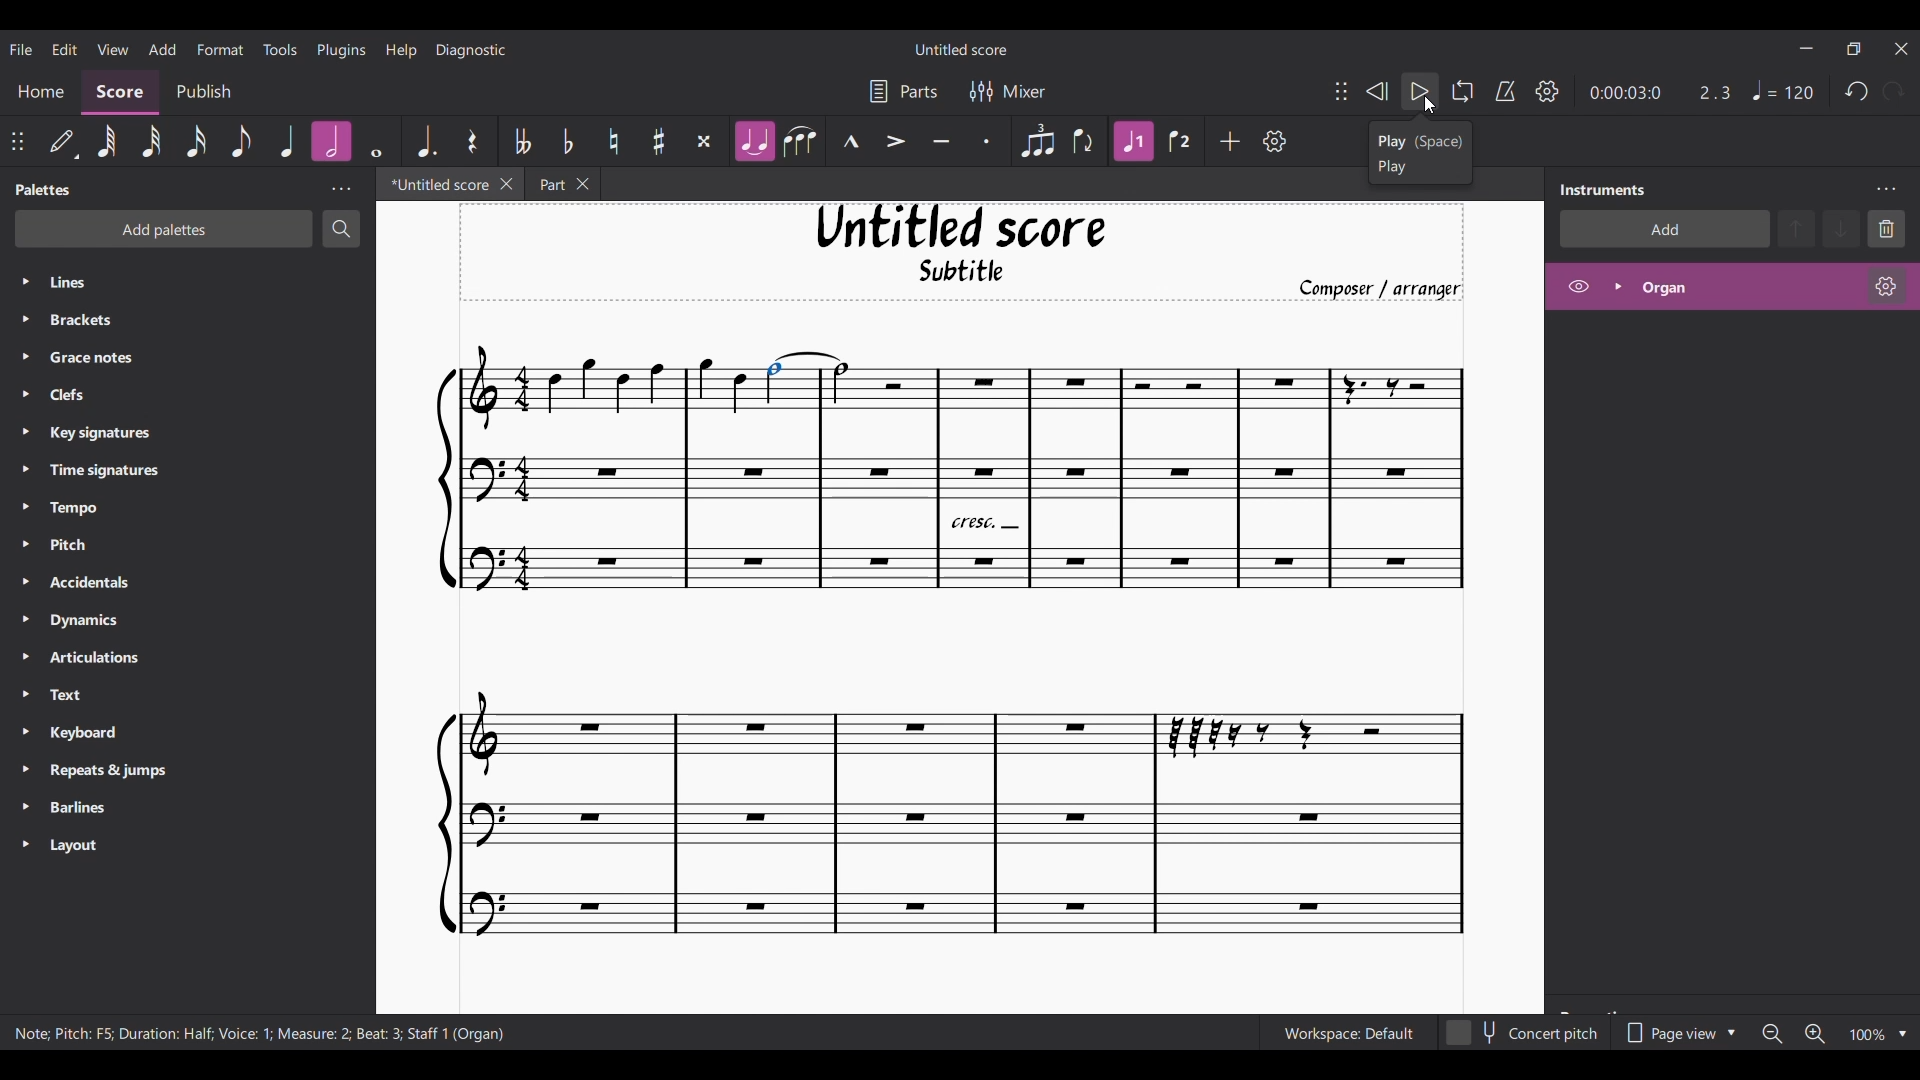 This screenshot has height=1080, width=1920. Describe the element at coordinates (1815, 1034) in the screenshot. I see `Zoom in` at that location.